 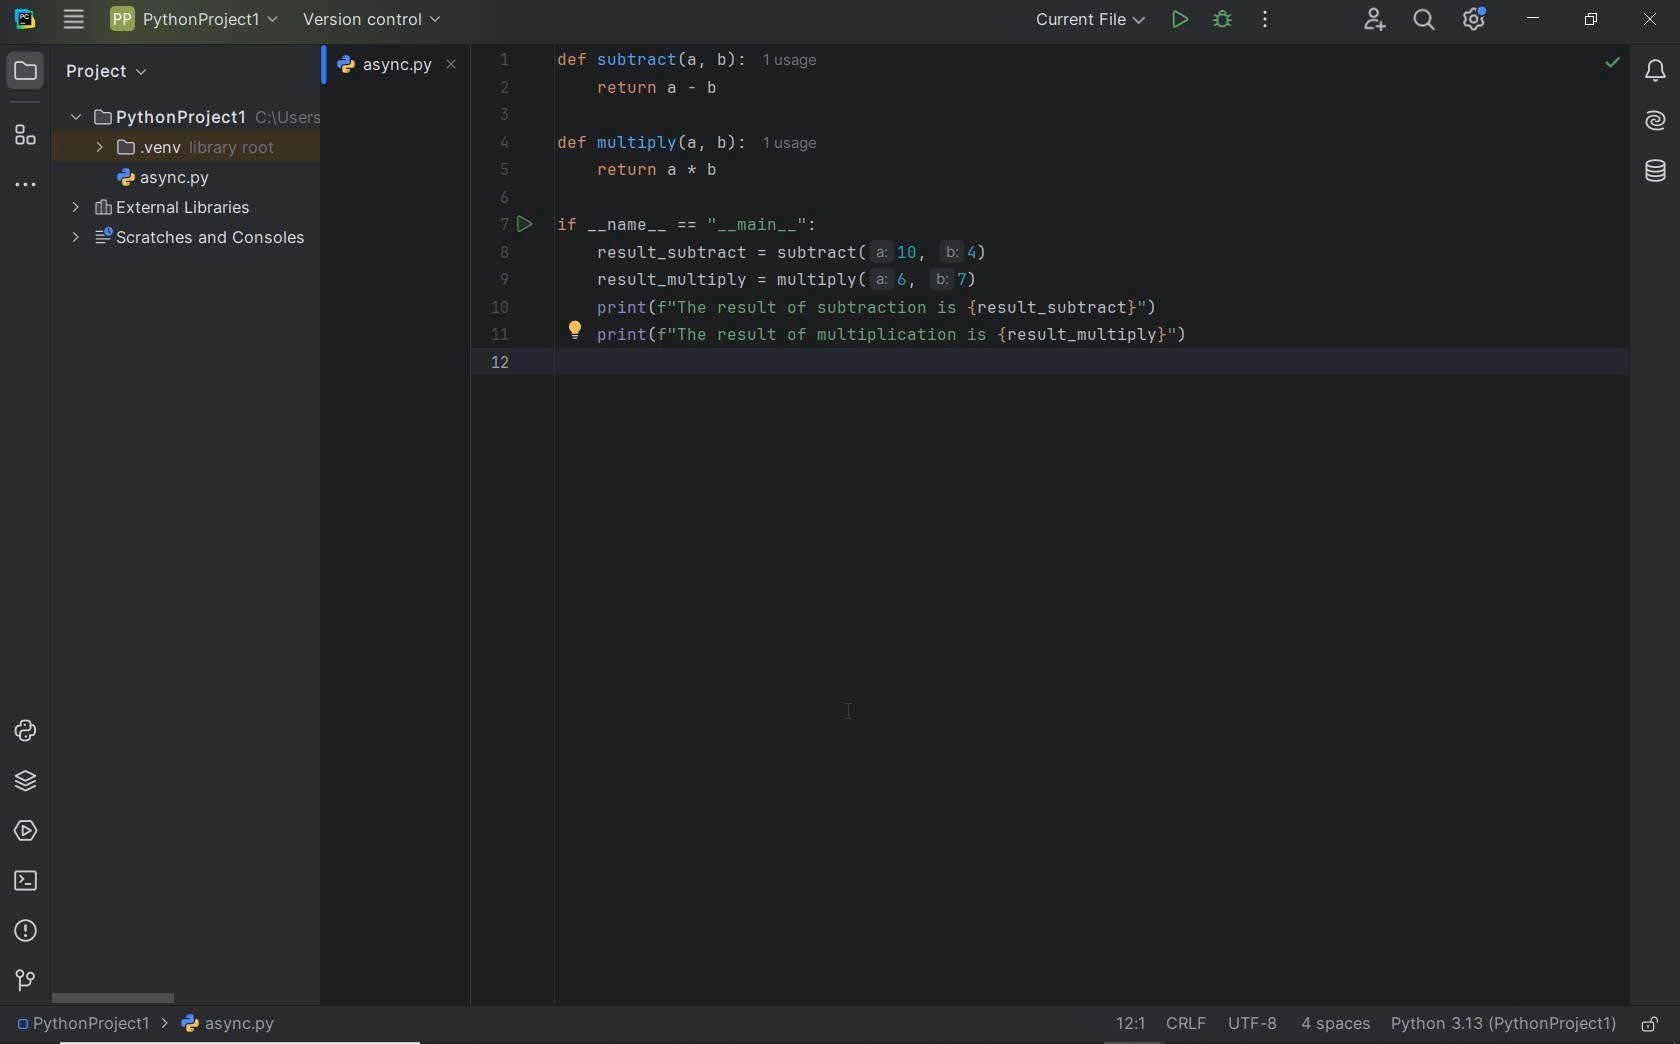 I want to click on system name, so click(x=25, y=20).